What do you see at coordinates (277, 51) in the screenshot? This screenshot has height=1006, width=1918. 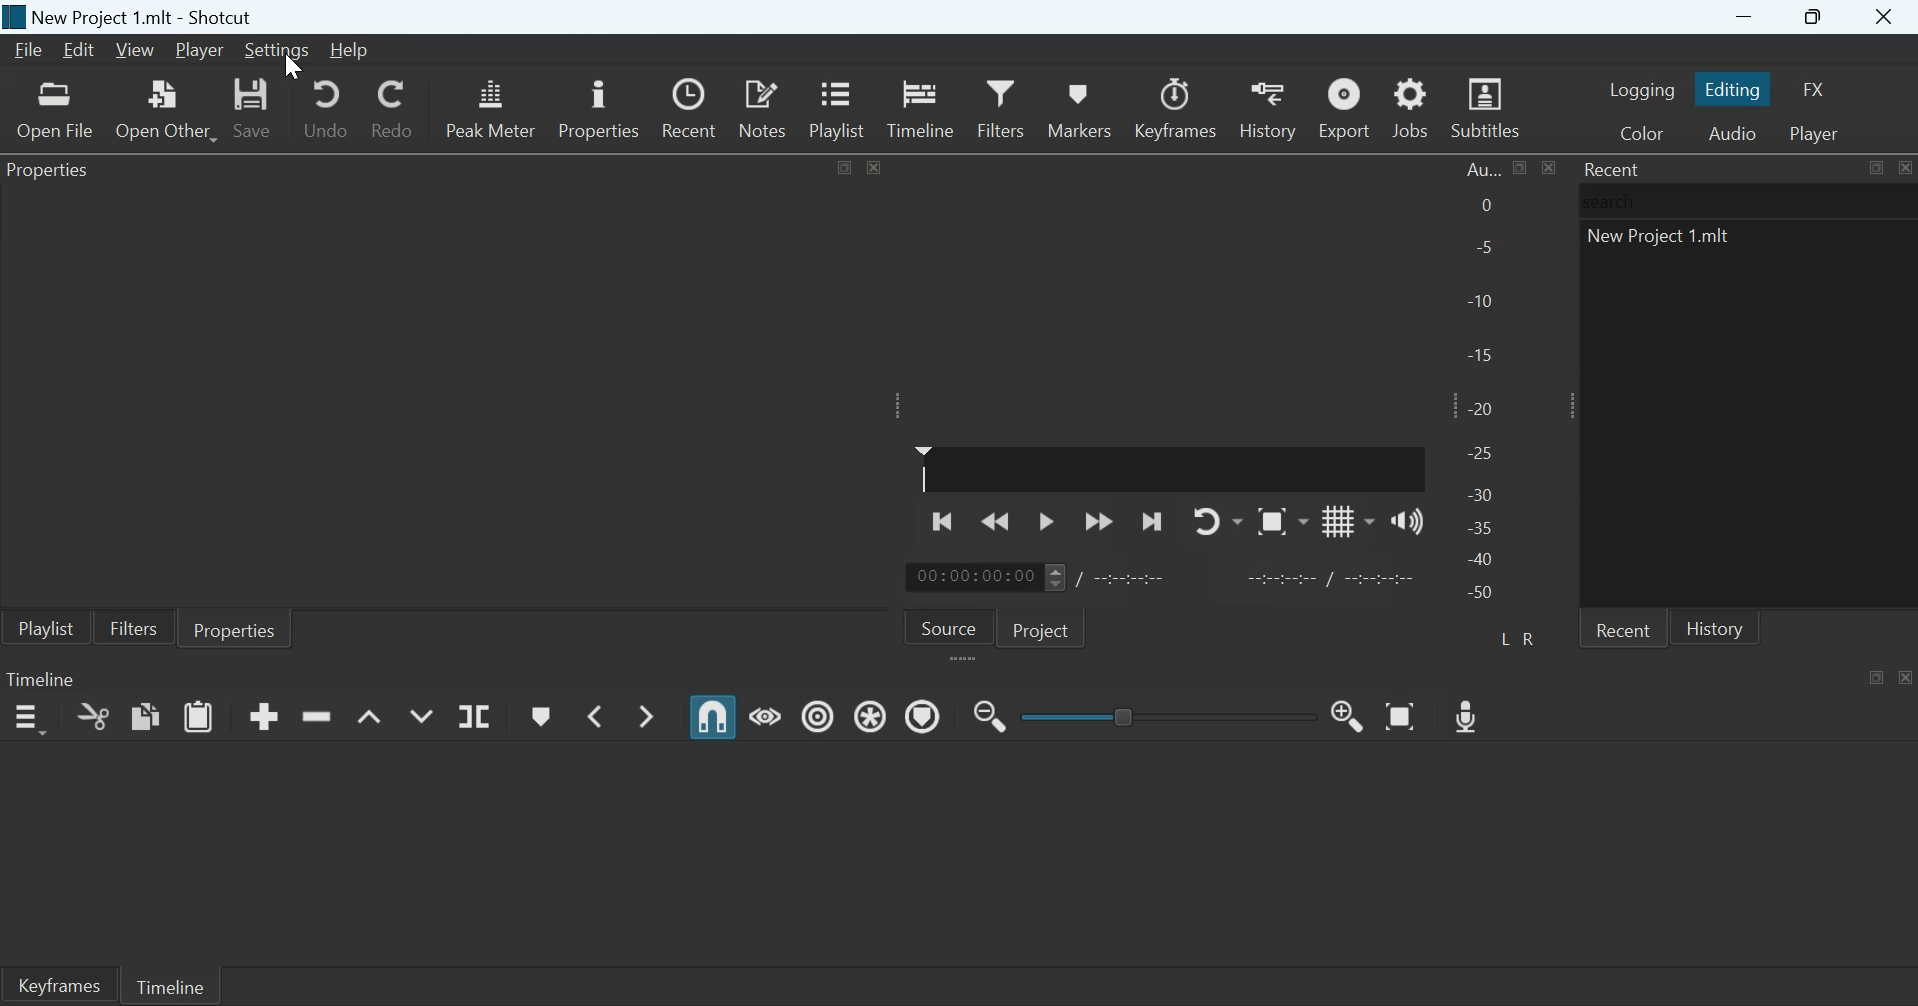 I see `Settings` at bounding box center [277, 51].